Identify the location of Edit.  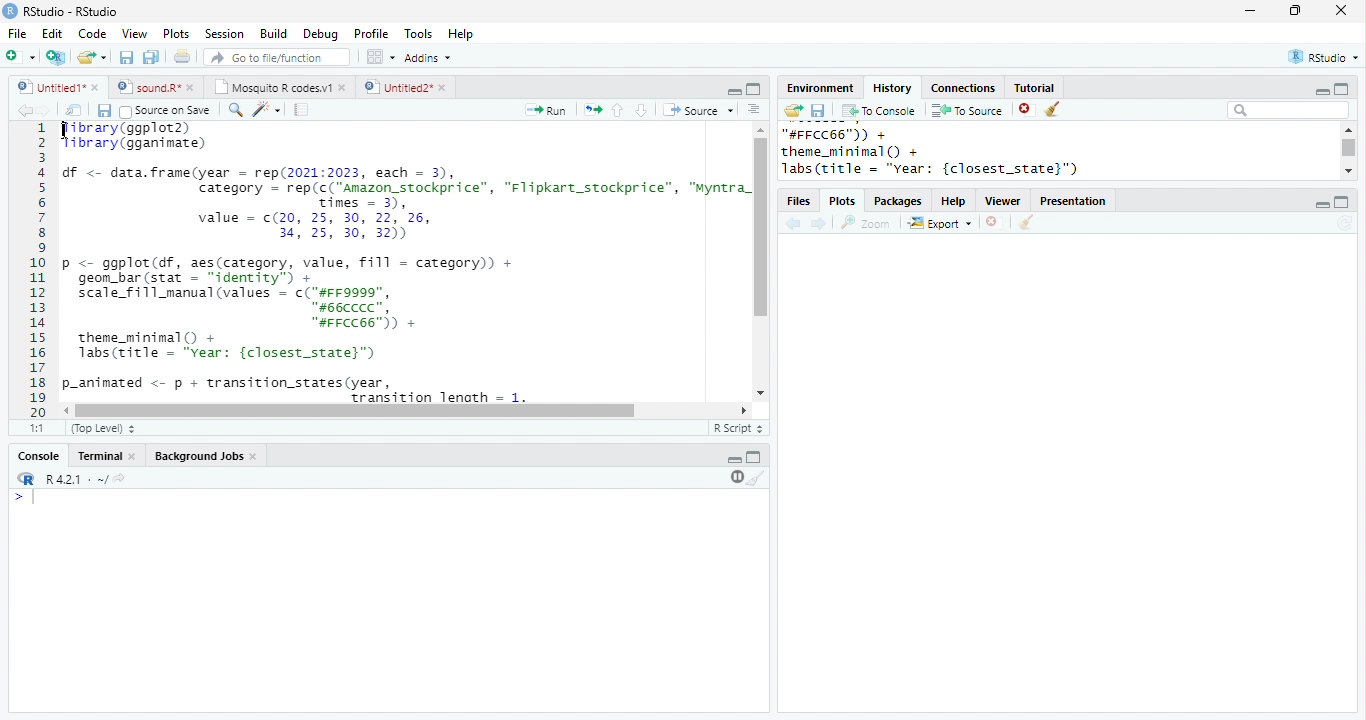
(52, 33).